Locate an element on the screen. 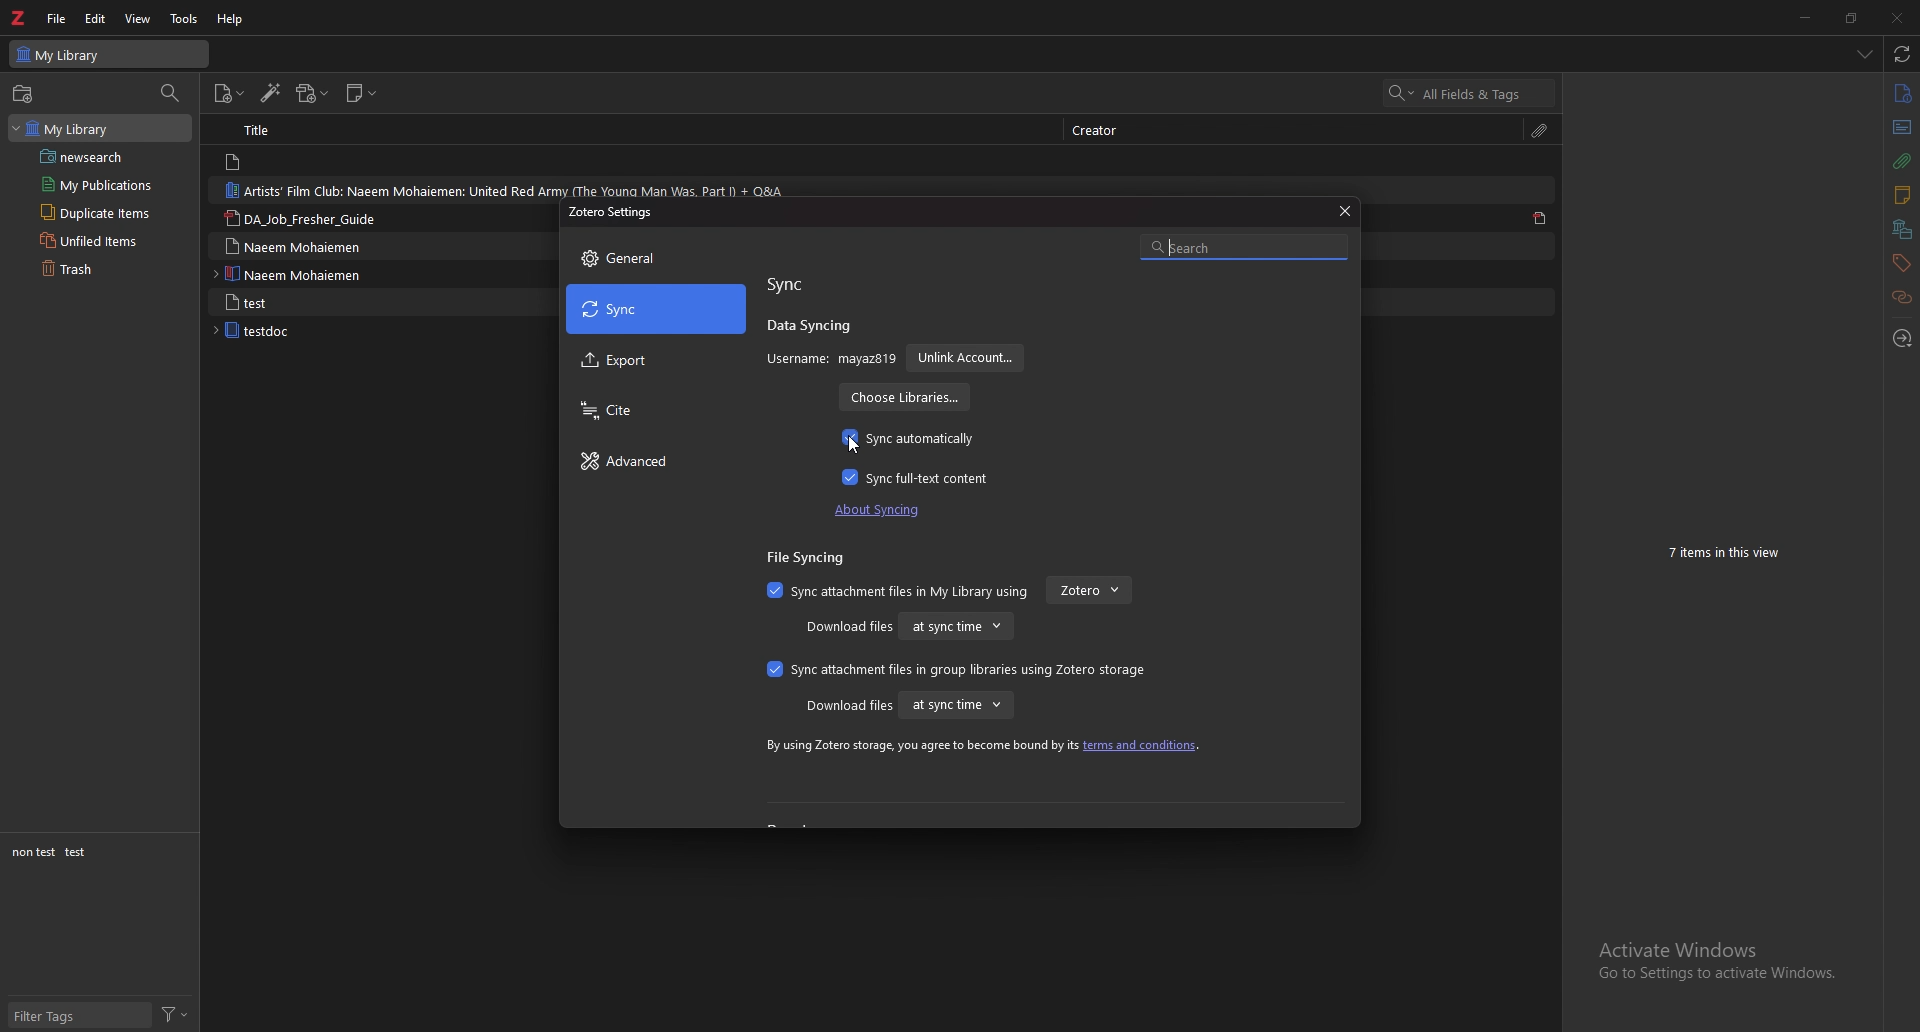 The image size is (1920, 1032). add attachment is located at coordinates (313, 94).